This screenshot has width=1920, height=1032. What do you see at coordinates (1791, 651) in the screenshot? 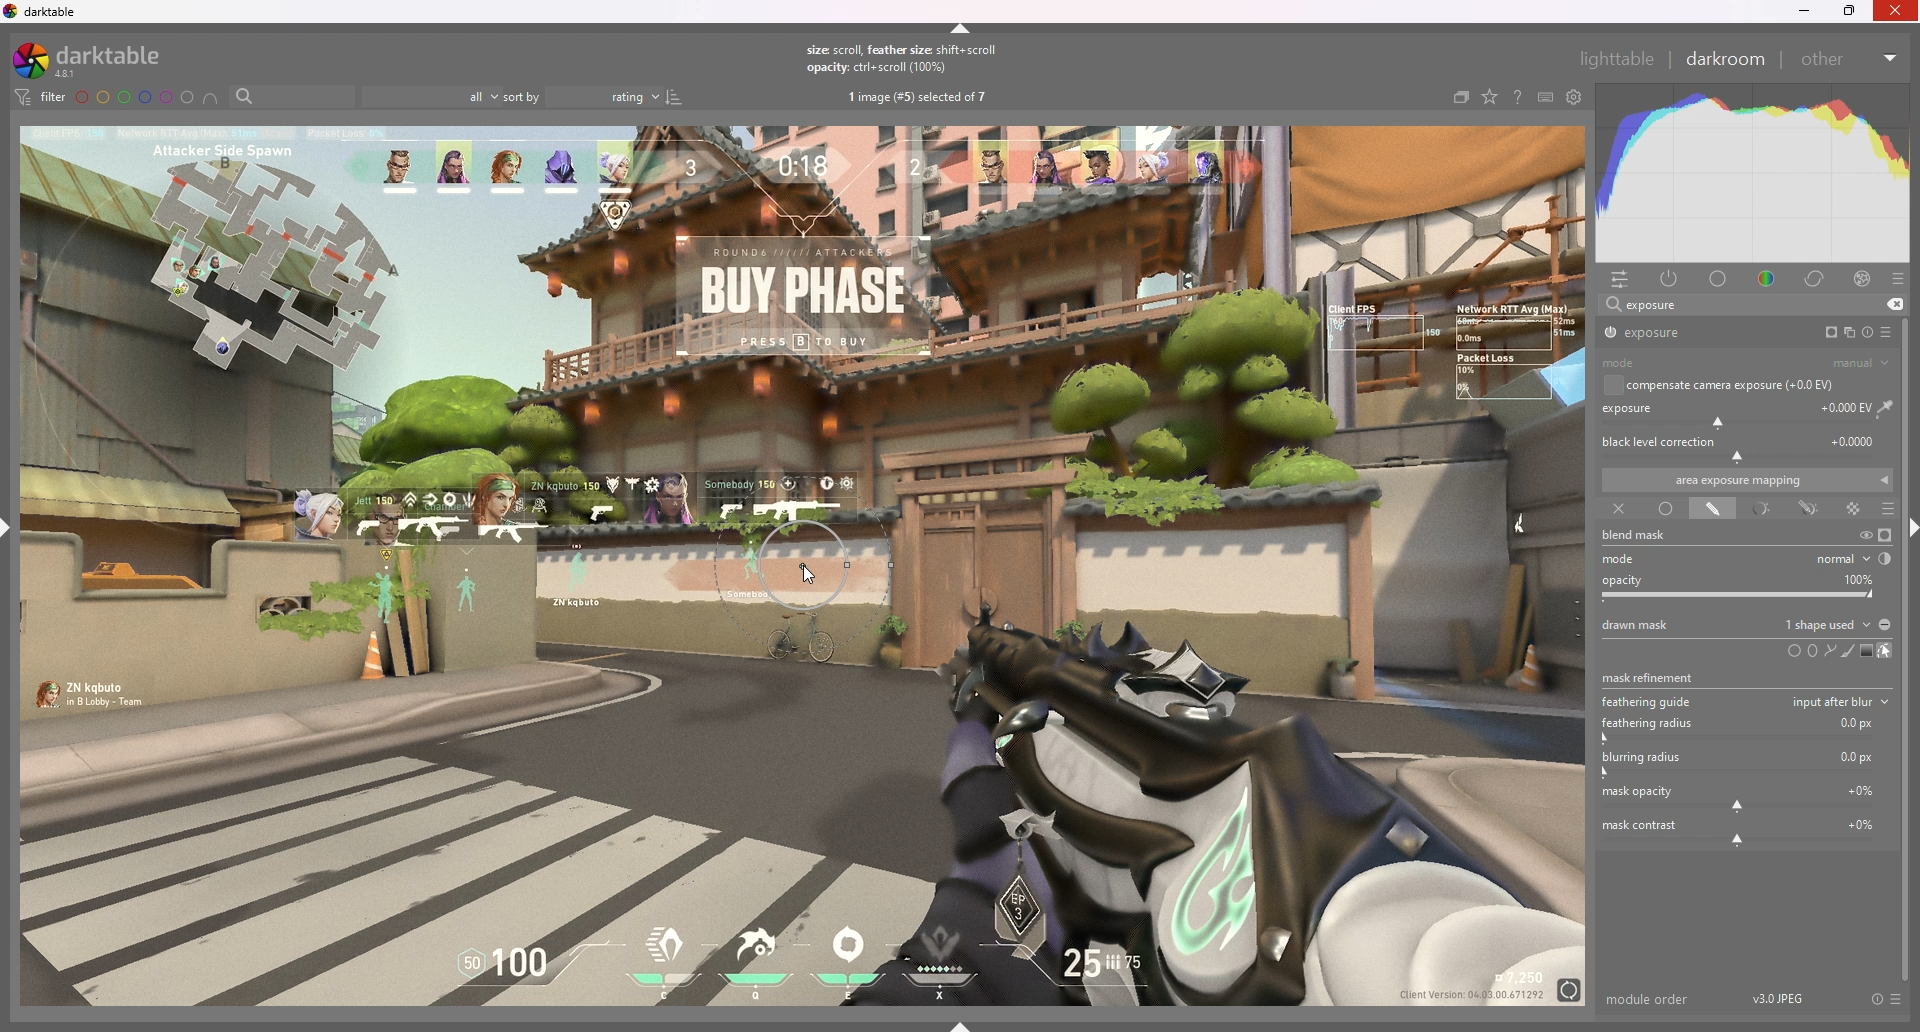
I see `circle` at bounding box center [1791, 651].